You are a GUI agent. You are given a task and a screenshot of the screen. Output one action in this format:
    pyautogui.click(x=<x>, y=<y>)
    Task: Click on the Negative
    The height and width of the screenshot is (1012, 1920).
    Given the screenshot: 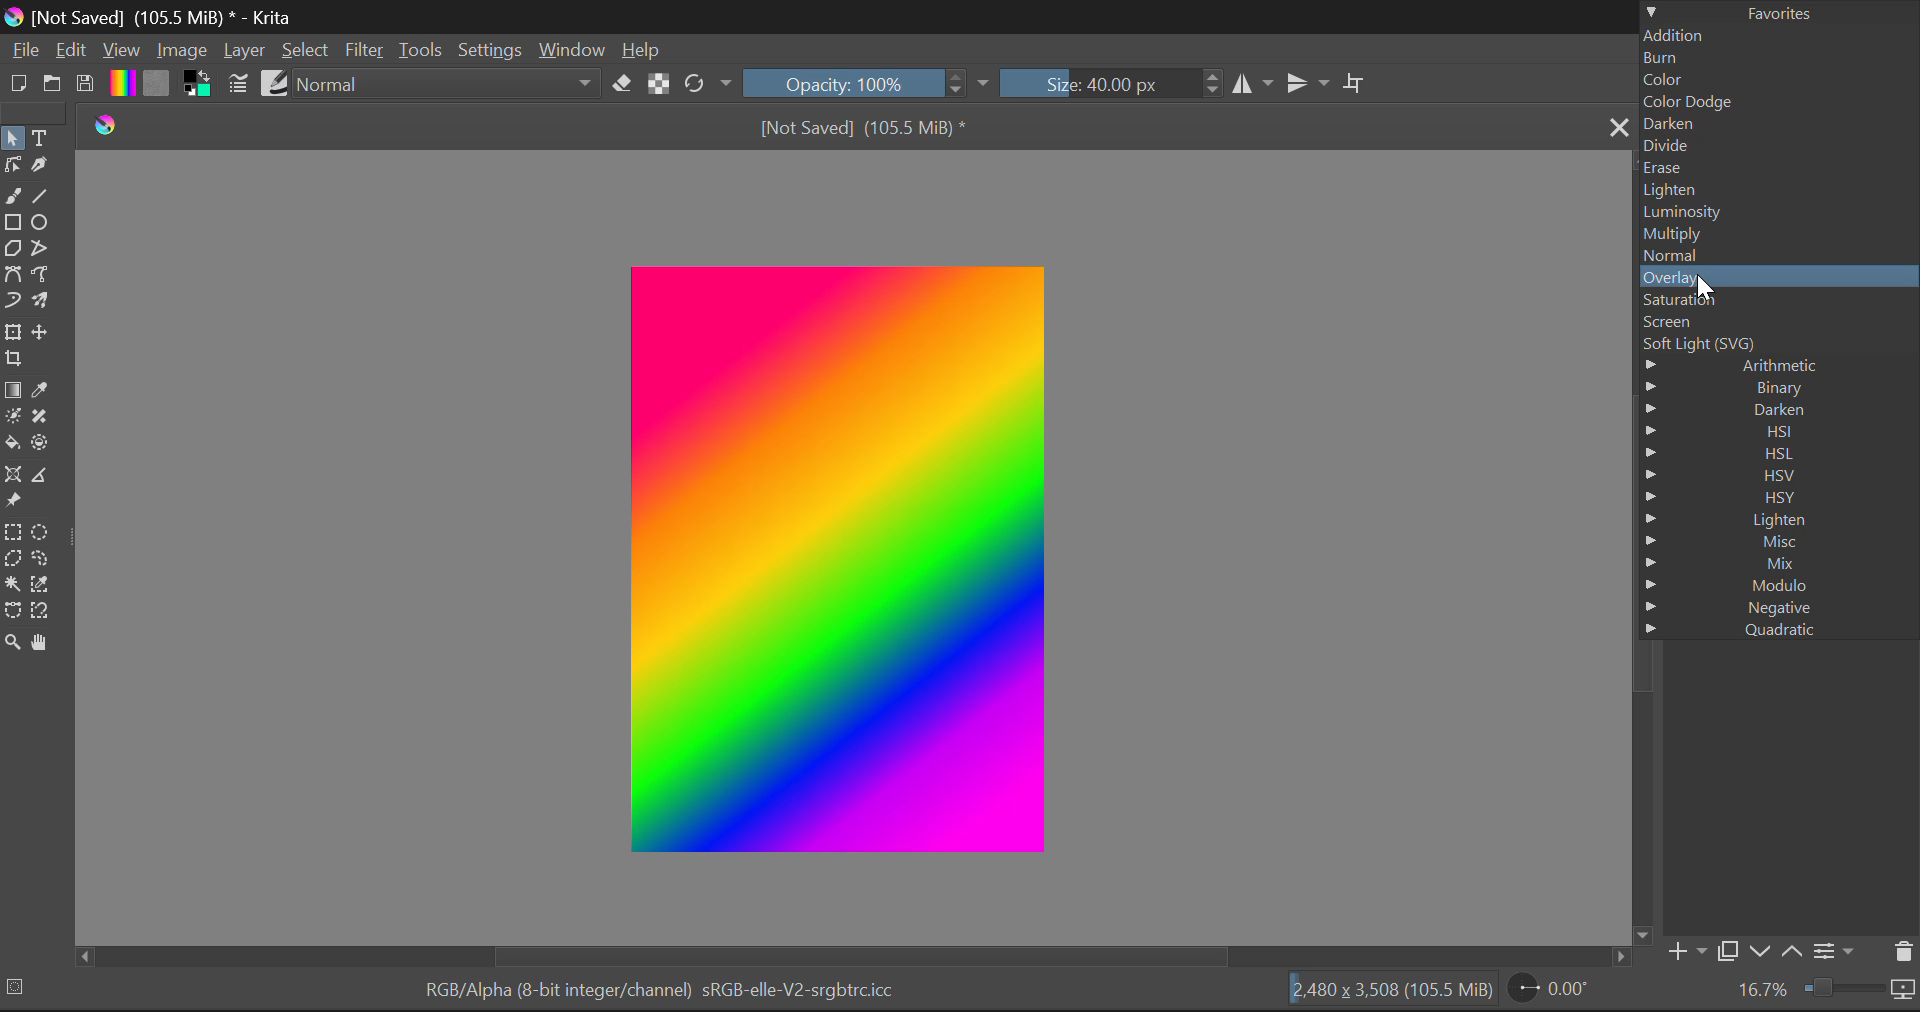 What is the action you would take?
    pyautogui.click(x=1778, y=607)
    